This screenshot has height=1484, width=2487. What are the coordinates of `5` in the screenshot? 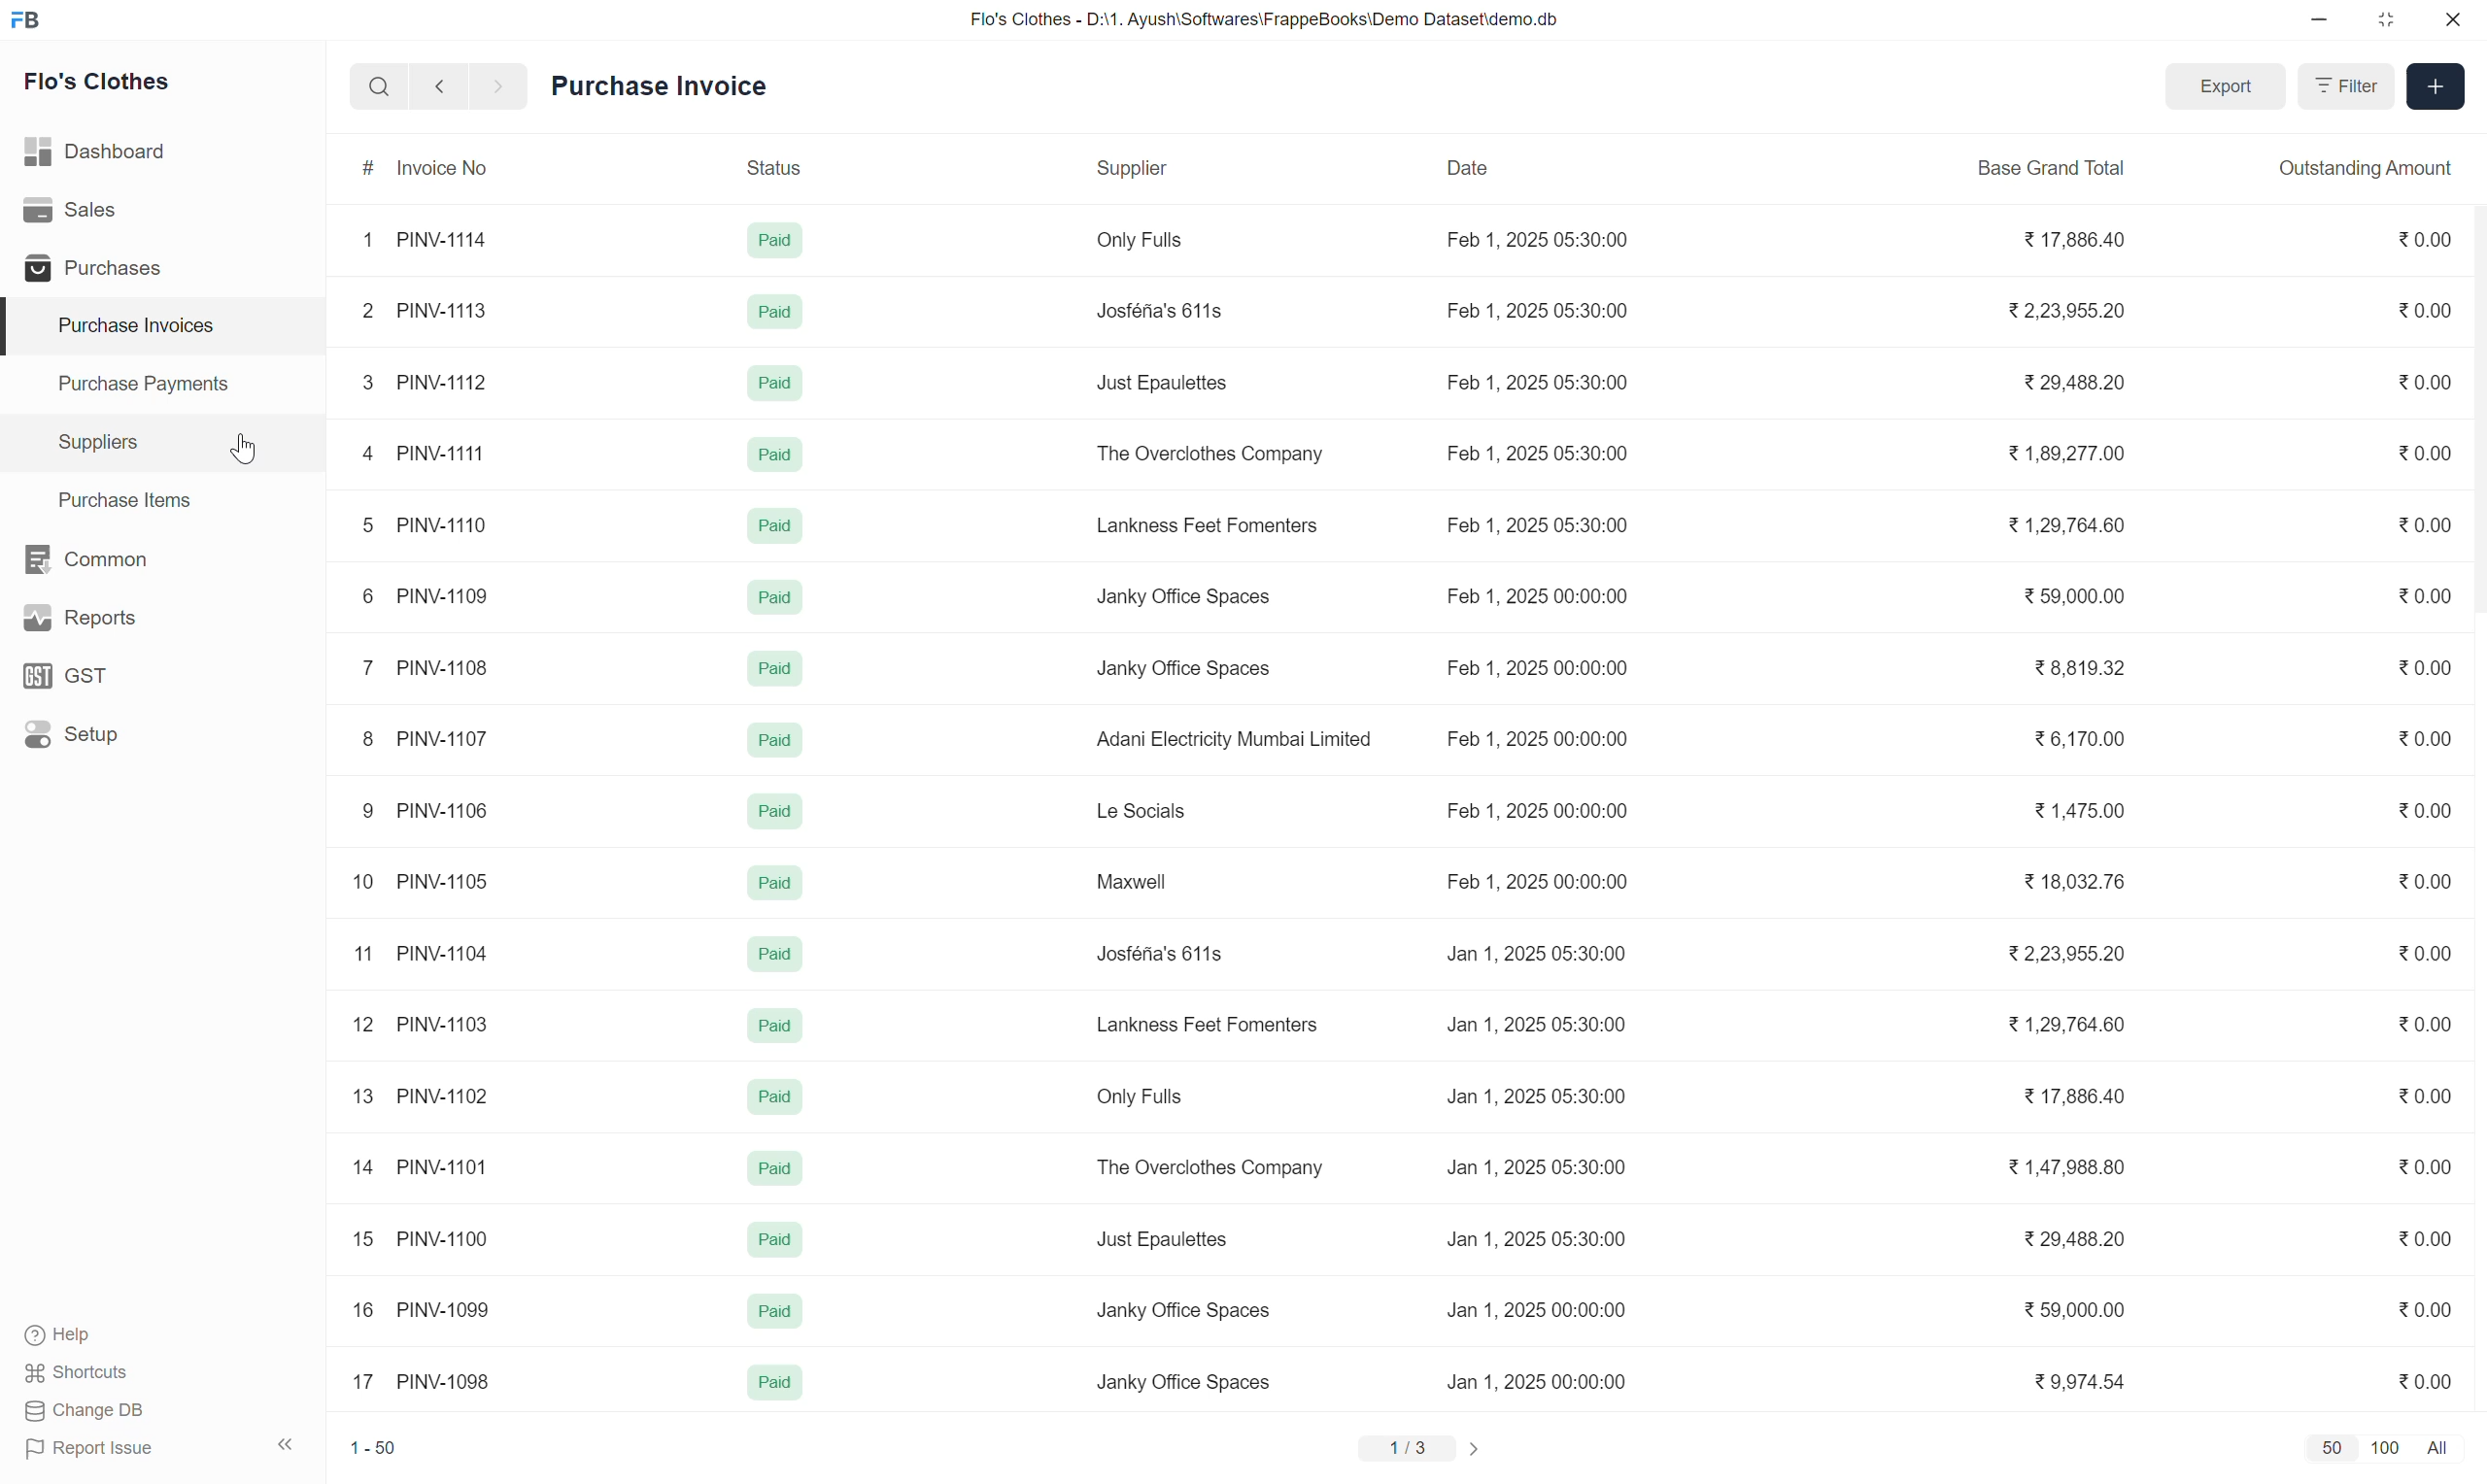 It's located at (363, 528).